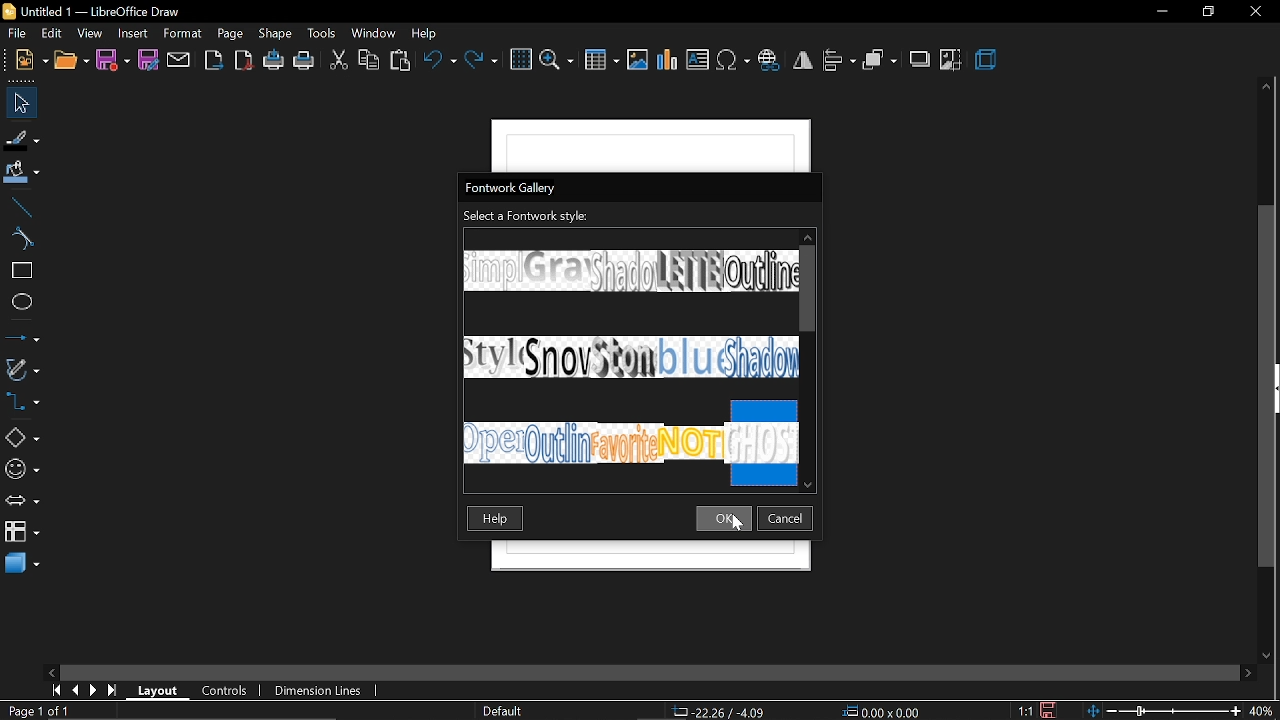 The height and width of the screenshot is (720, 1280). What do you see at coordinates (113, 62) in the screenshot?
I see `save` at bounding box center [113, 62].